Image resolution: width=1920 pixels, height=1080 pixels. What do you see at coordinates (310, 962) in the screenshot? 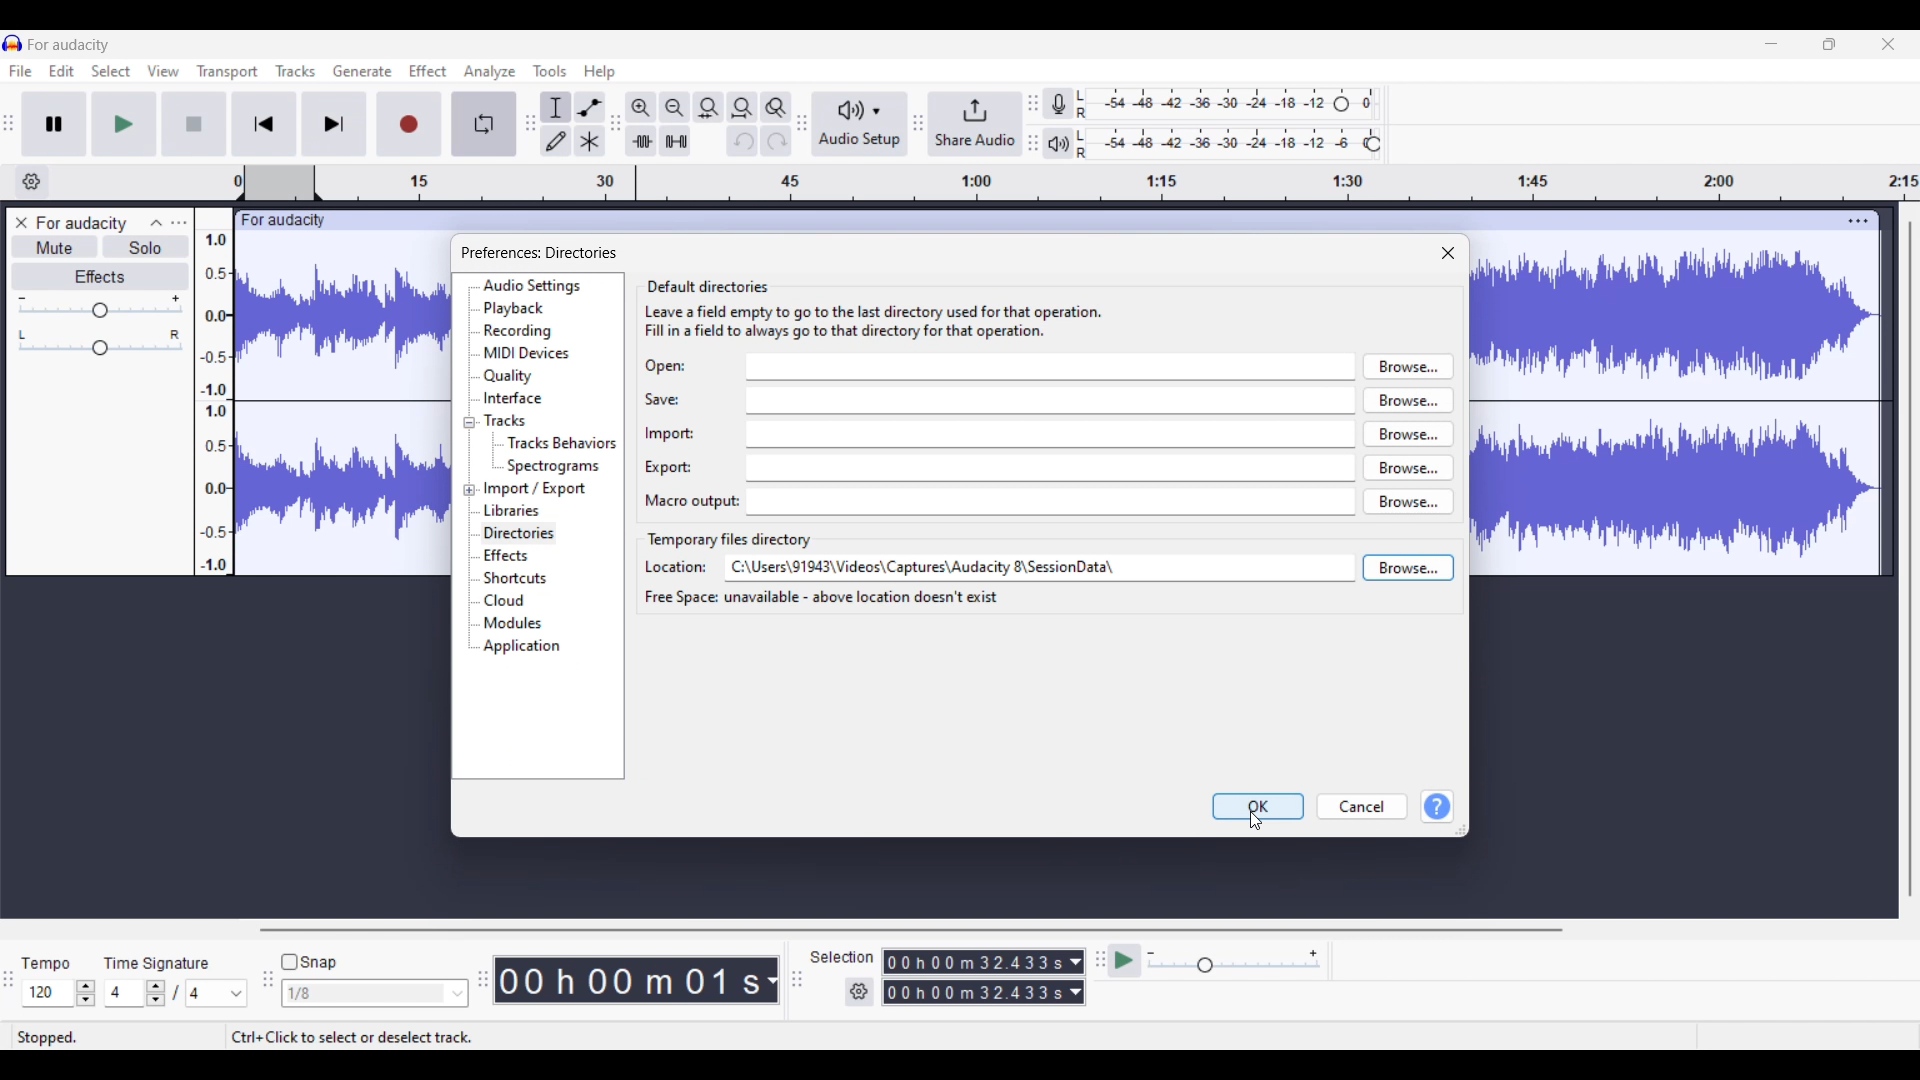
I see `Snap toggle` at bounding box center [310, 962].